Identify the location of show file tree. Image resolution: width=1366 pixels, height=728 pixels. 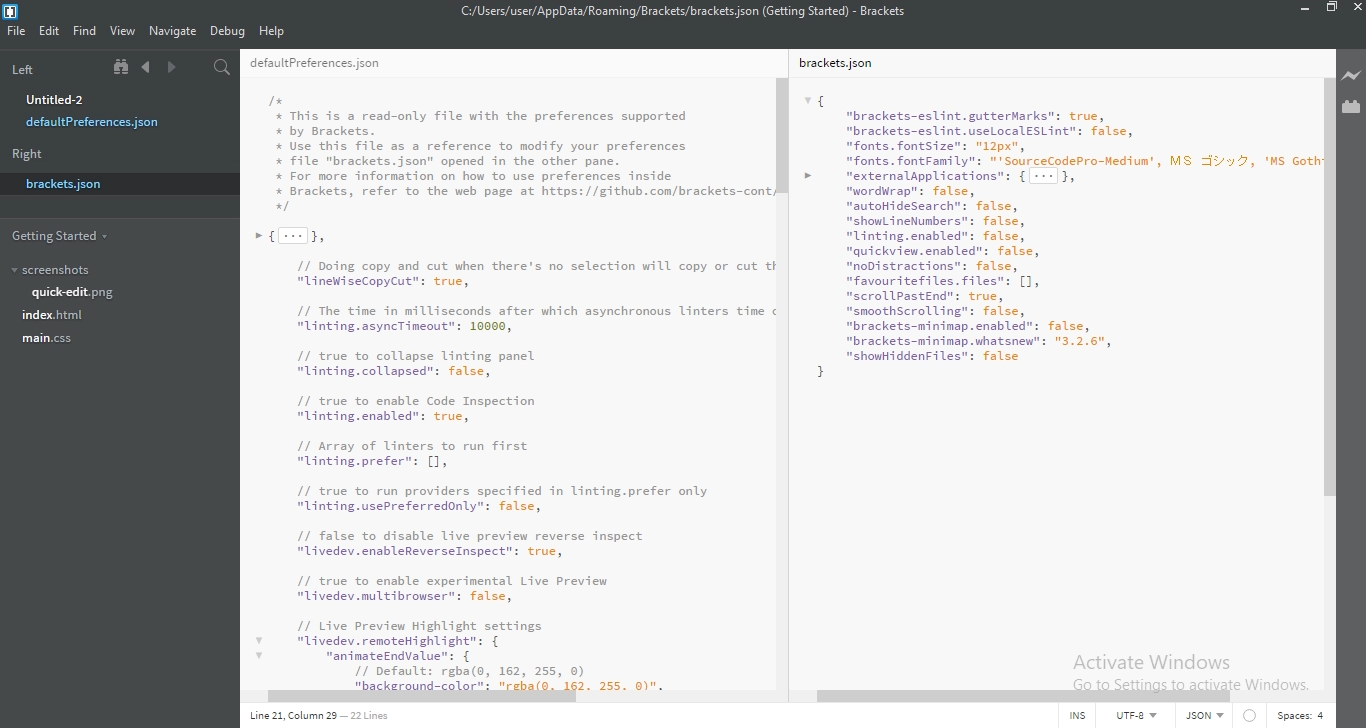
(121, 66).